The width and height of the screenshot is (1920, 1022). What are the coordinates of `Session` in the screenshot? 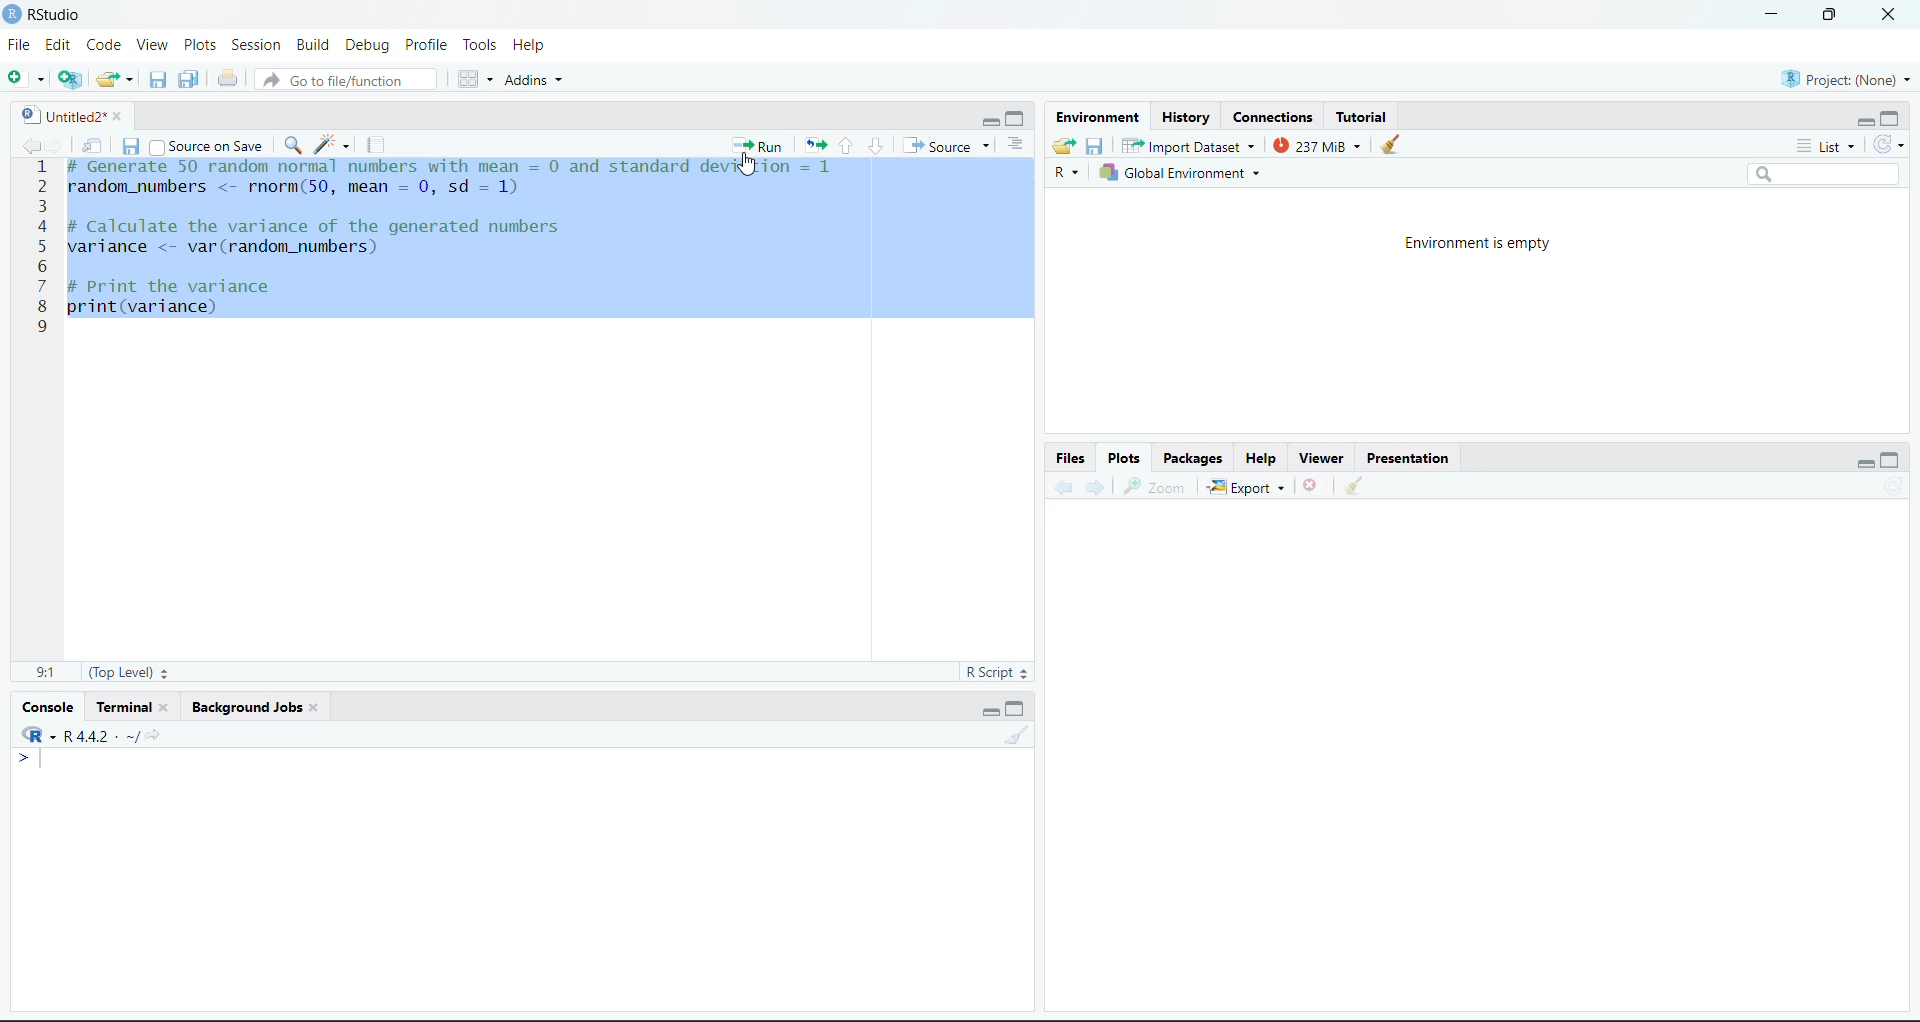 It's located at (257, 45).